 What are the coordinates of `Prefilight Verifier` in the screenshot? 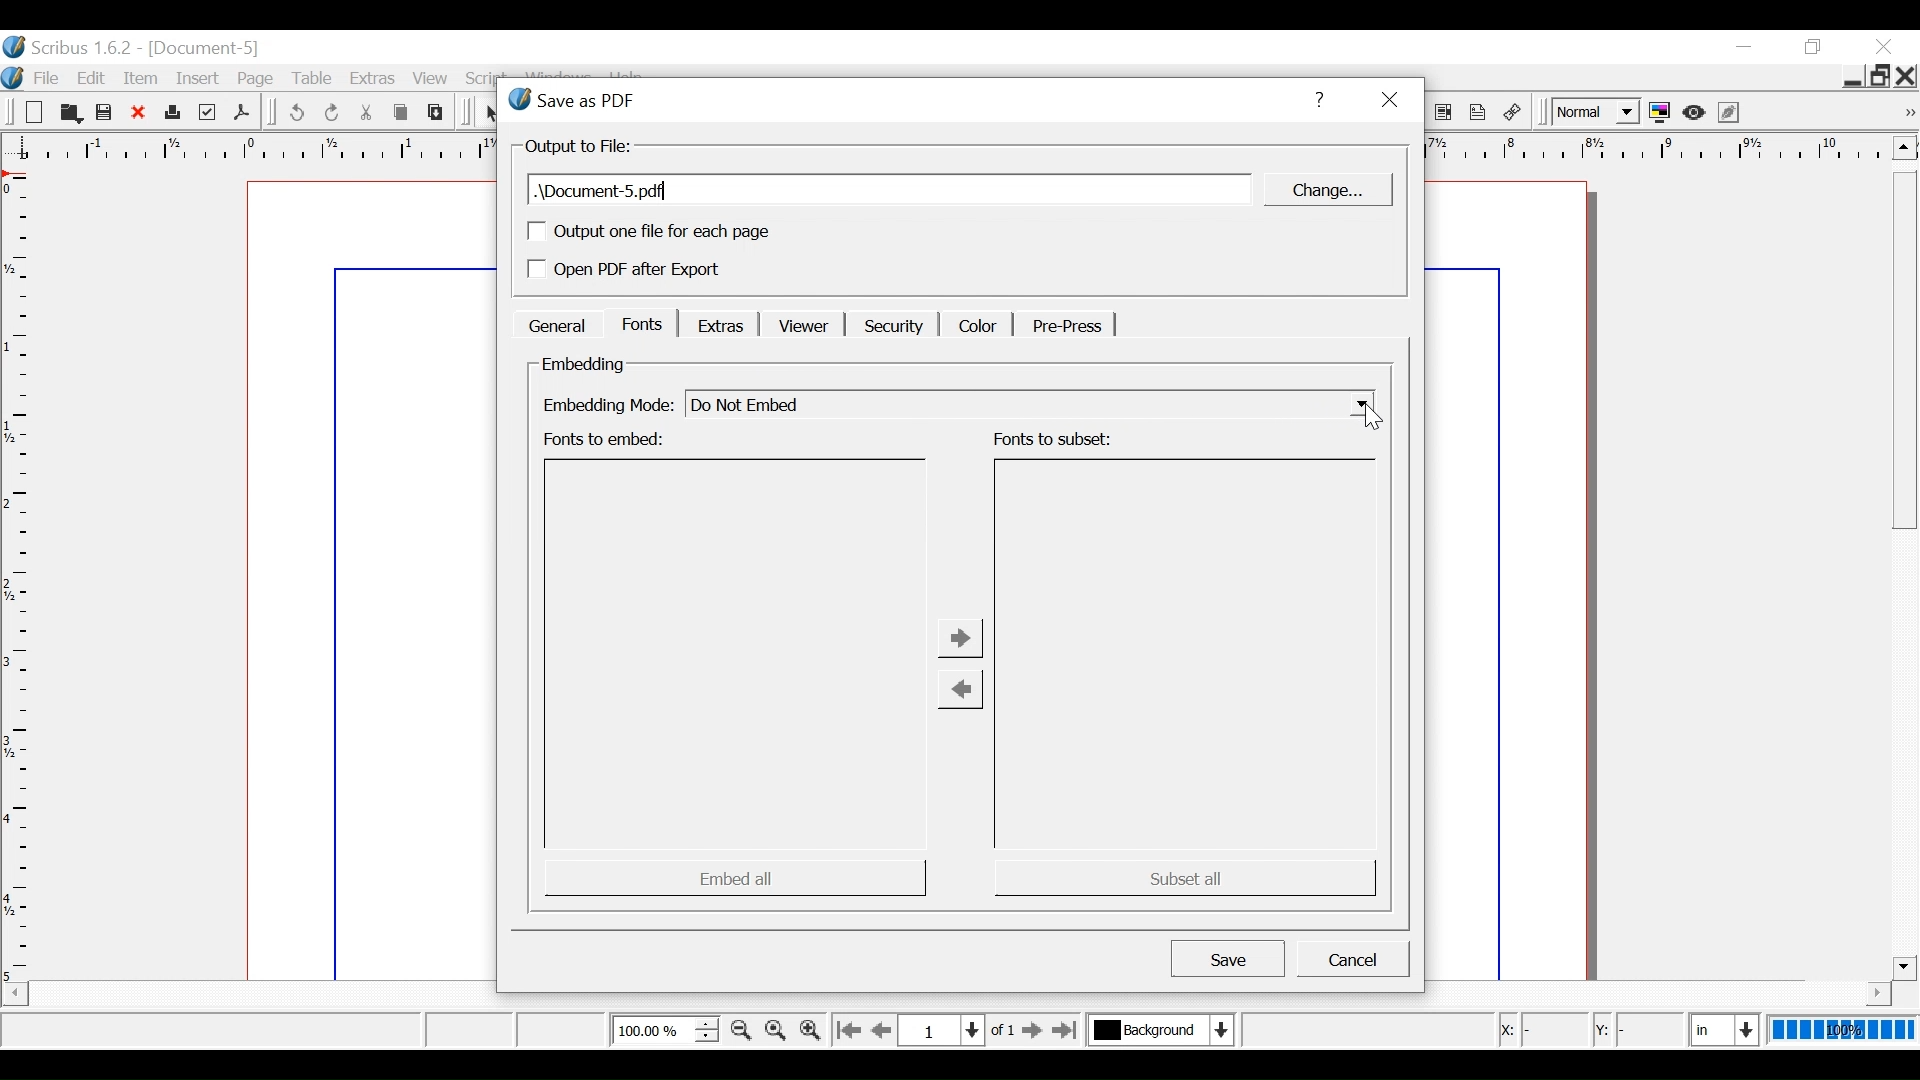 It's located at (207, 113).